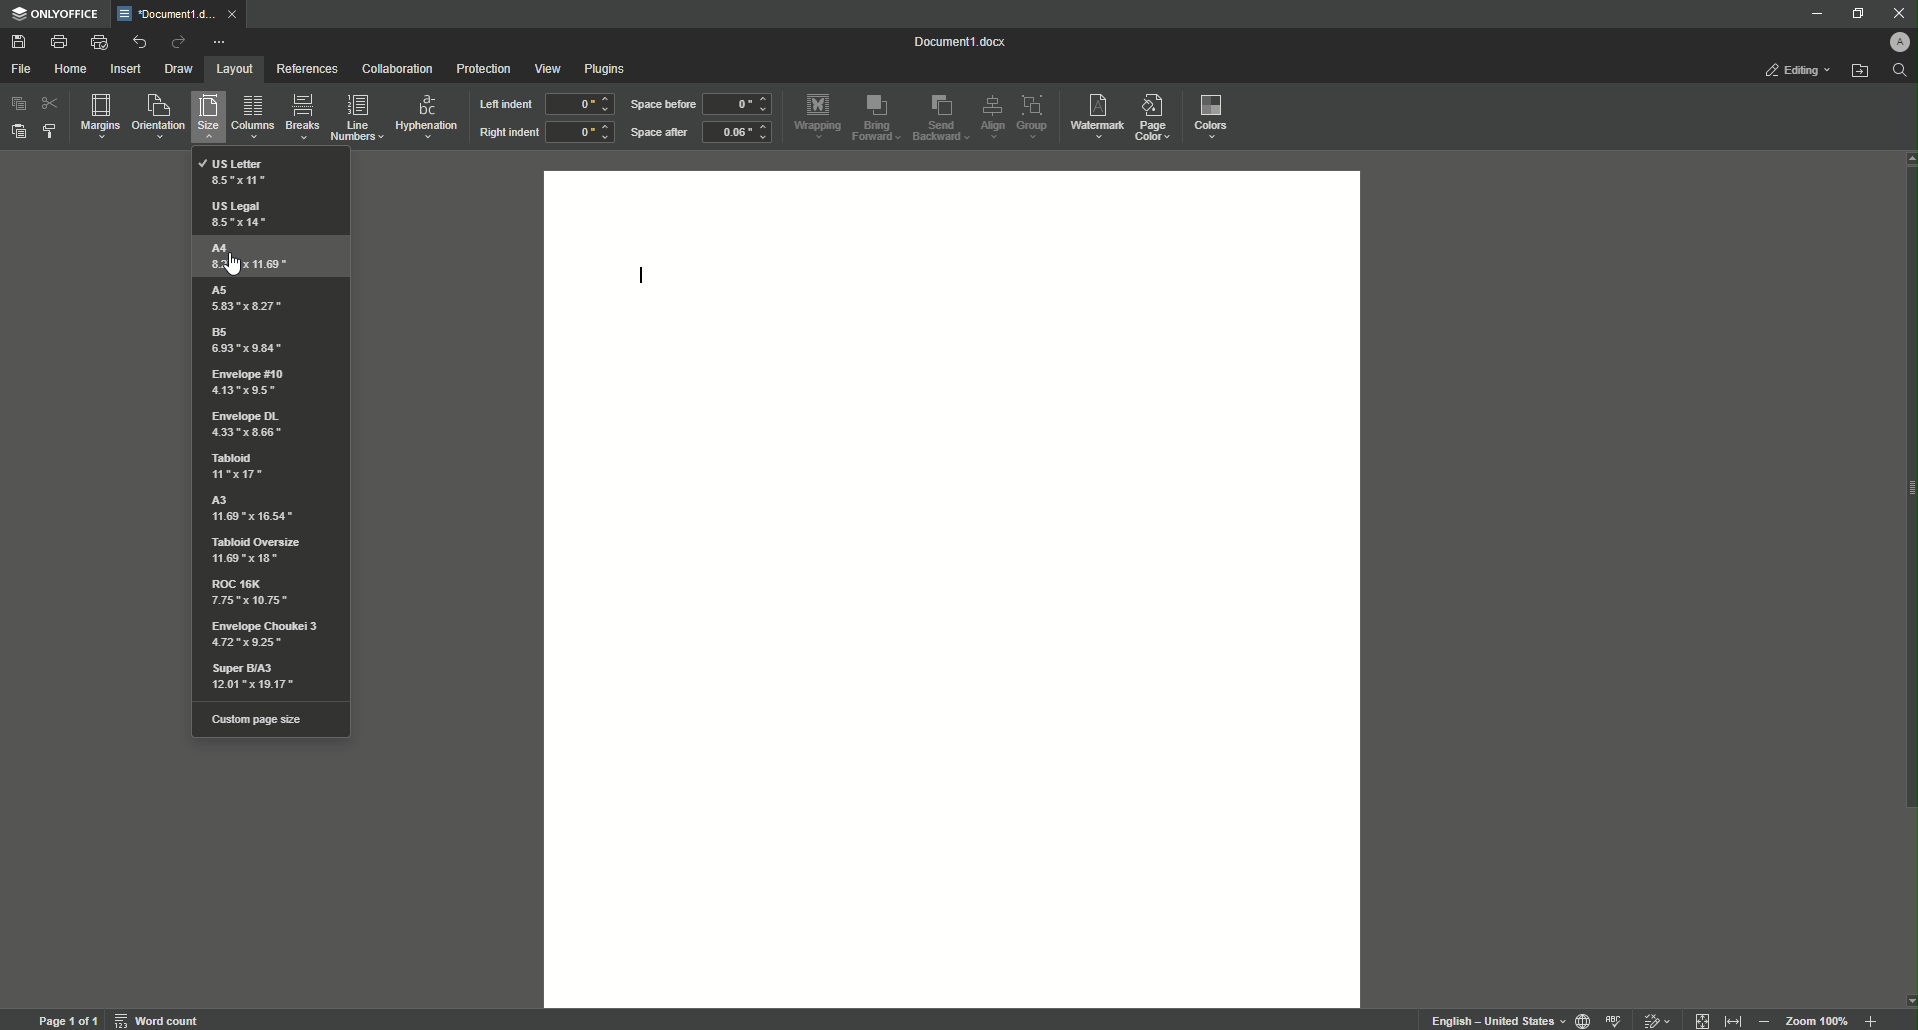  Describe the element at coordinates (397, 69) in the screenshot. I see `Collaboration` at that location.